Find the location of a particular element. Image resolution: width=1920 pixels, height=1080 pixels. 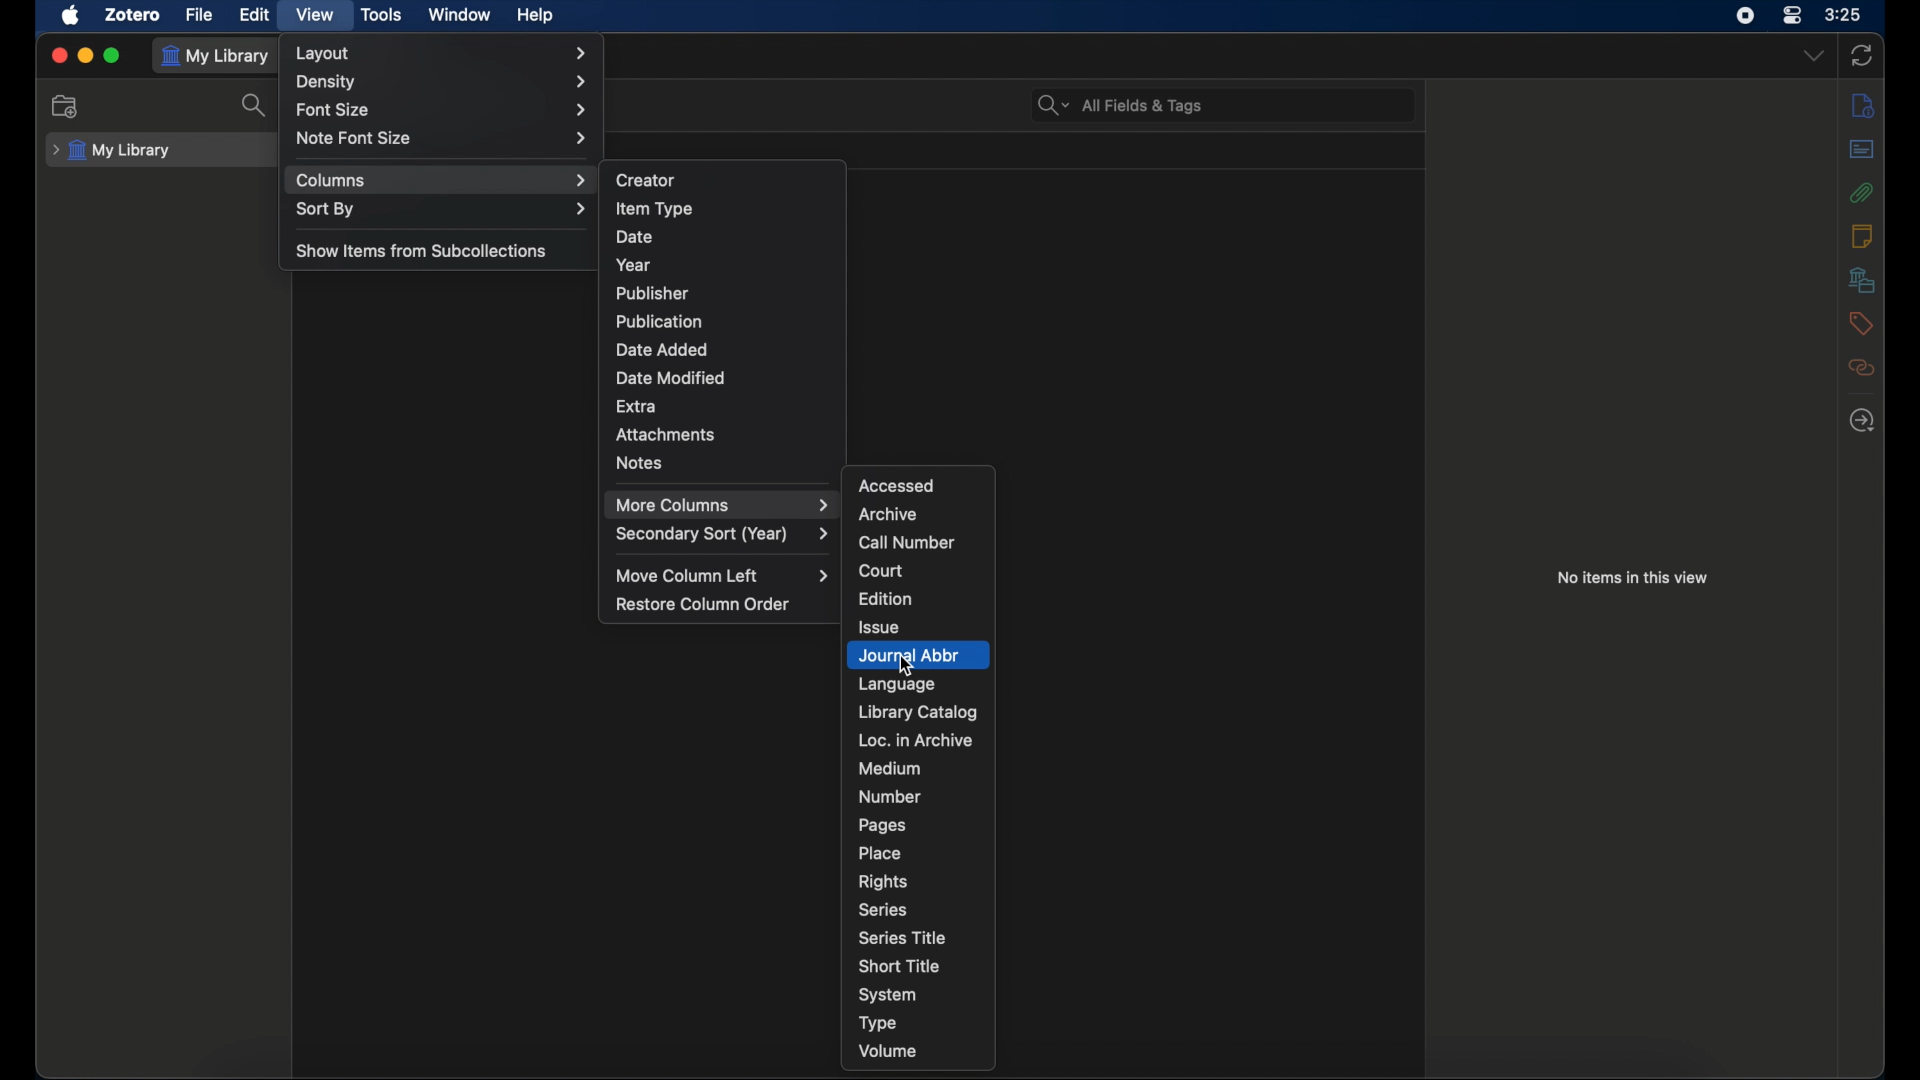

notes is located at coordinates (641, 464).